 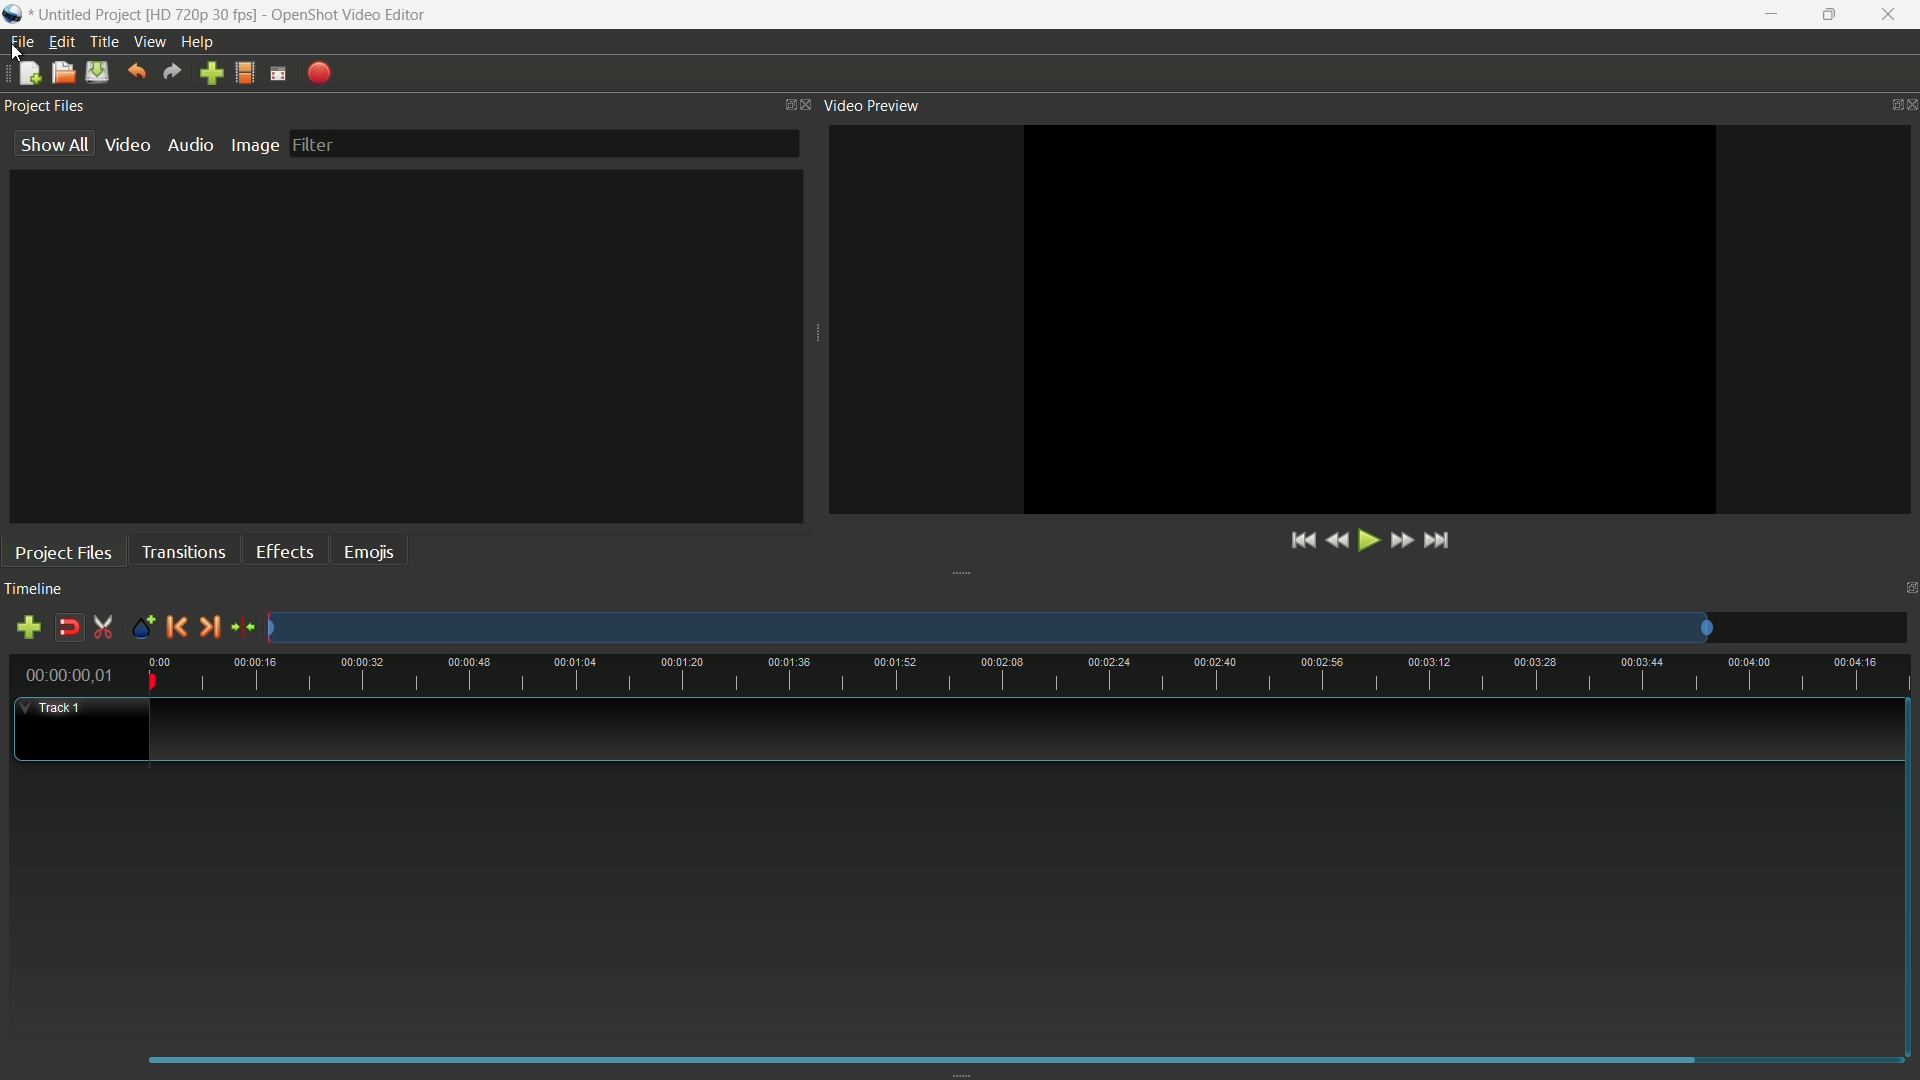 What do you see at coordinates (201, 15) in the screenshot?
I see `profile` at bounding box center [201, 15].